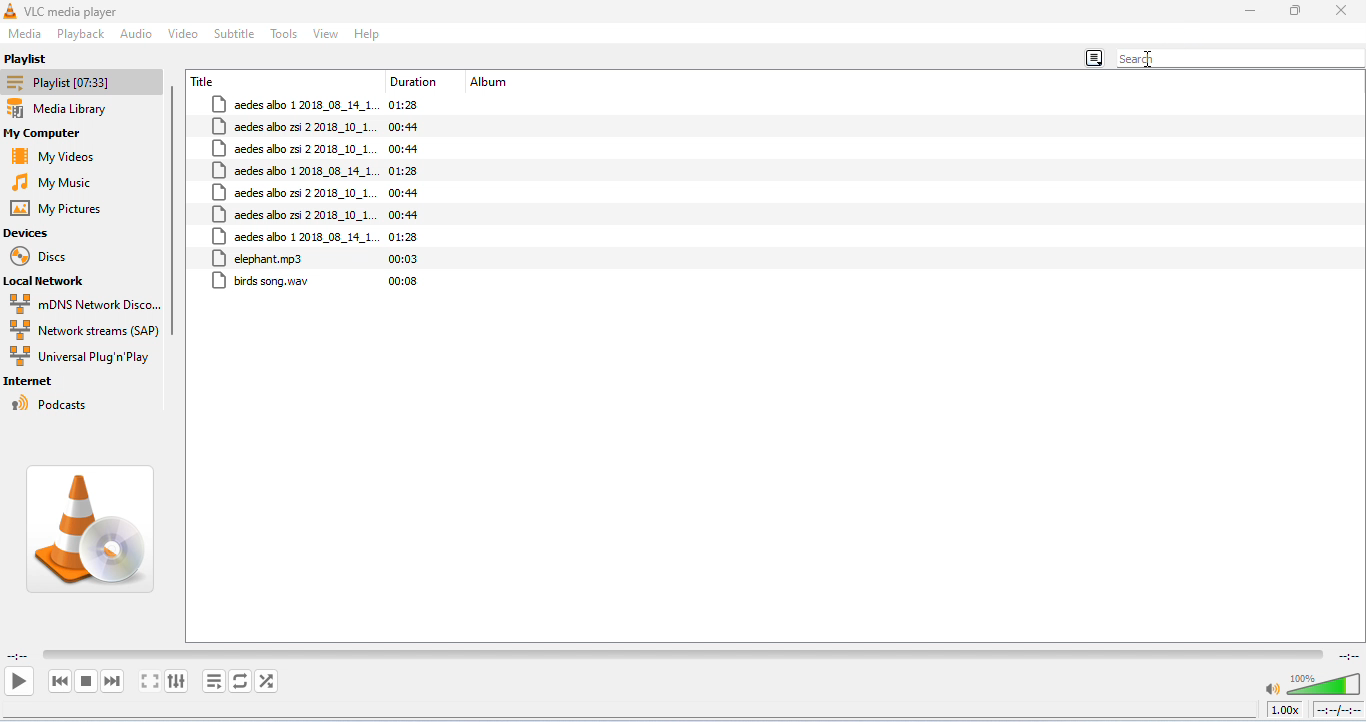 The width and height of the screenshot is (1366, 722). I want to click on vertical scroll bar, so click(176, 216).